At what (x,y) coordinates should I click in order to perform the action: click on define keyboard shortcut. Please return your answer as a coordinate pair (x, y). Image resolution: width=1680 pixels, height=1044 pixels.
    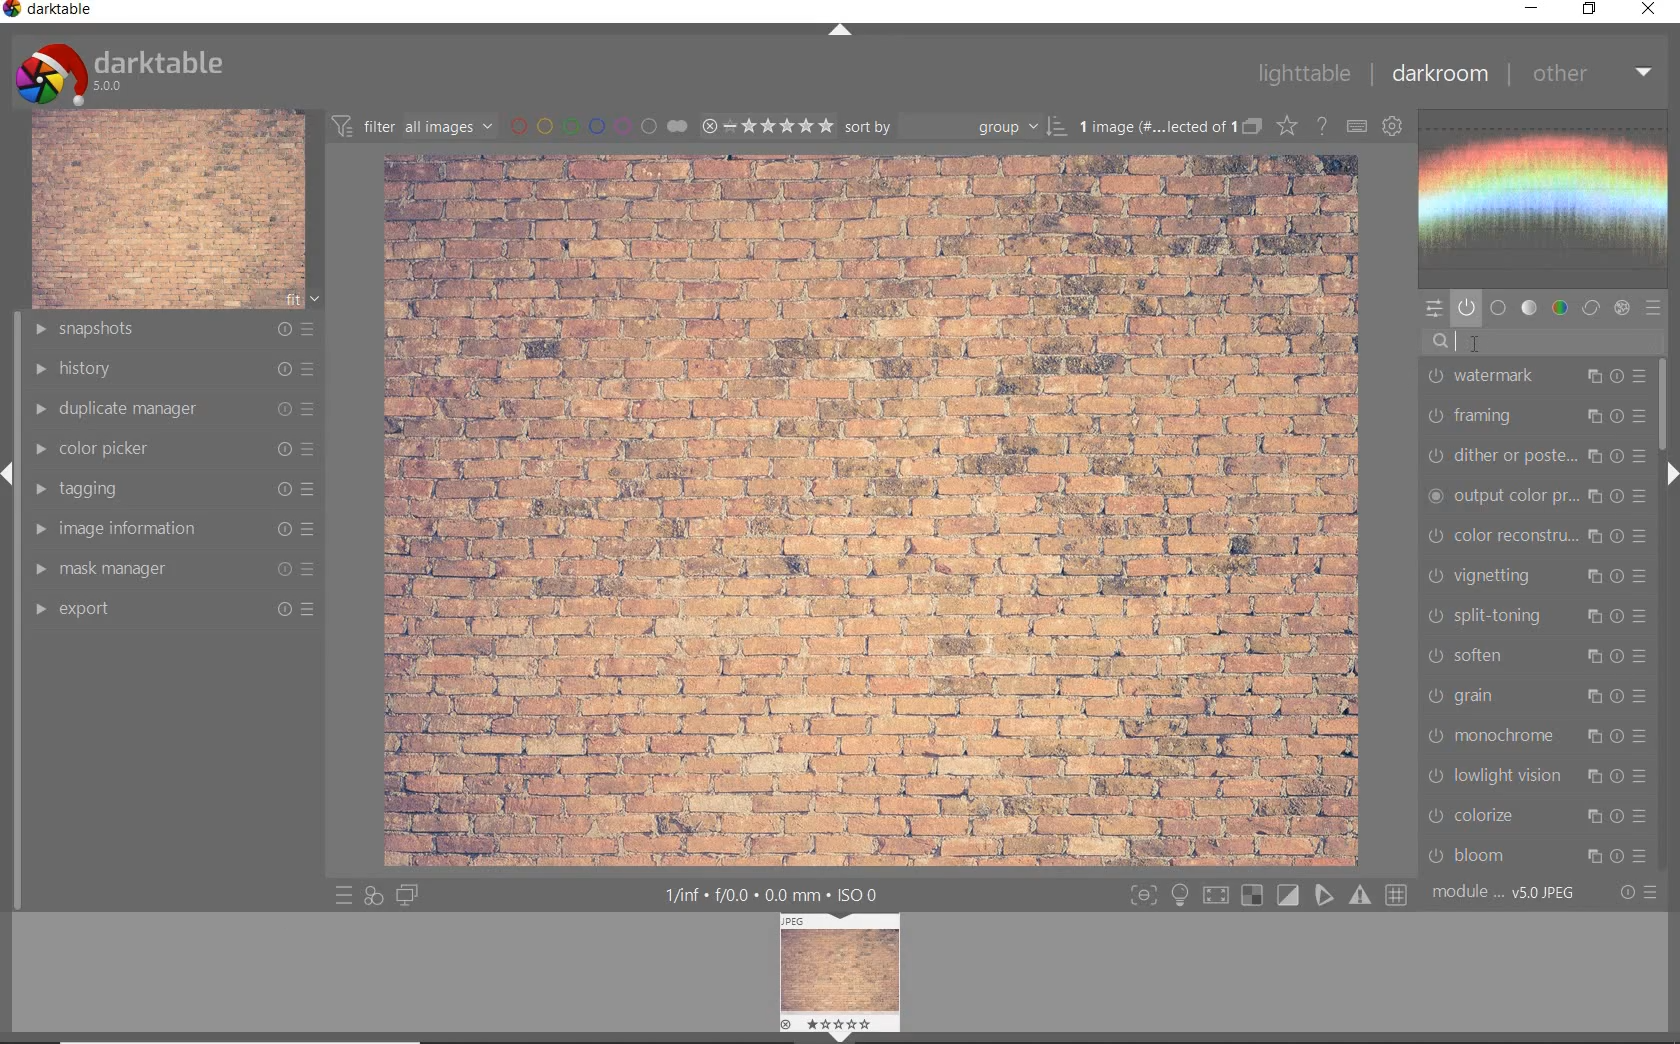
    Looking at the image, I should click on (1355, 128).